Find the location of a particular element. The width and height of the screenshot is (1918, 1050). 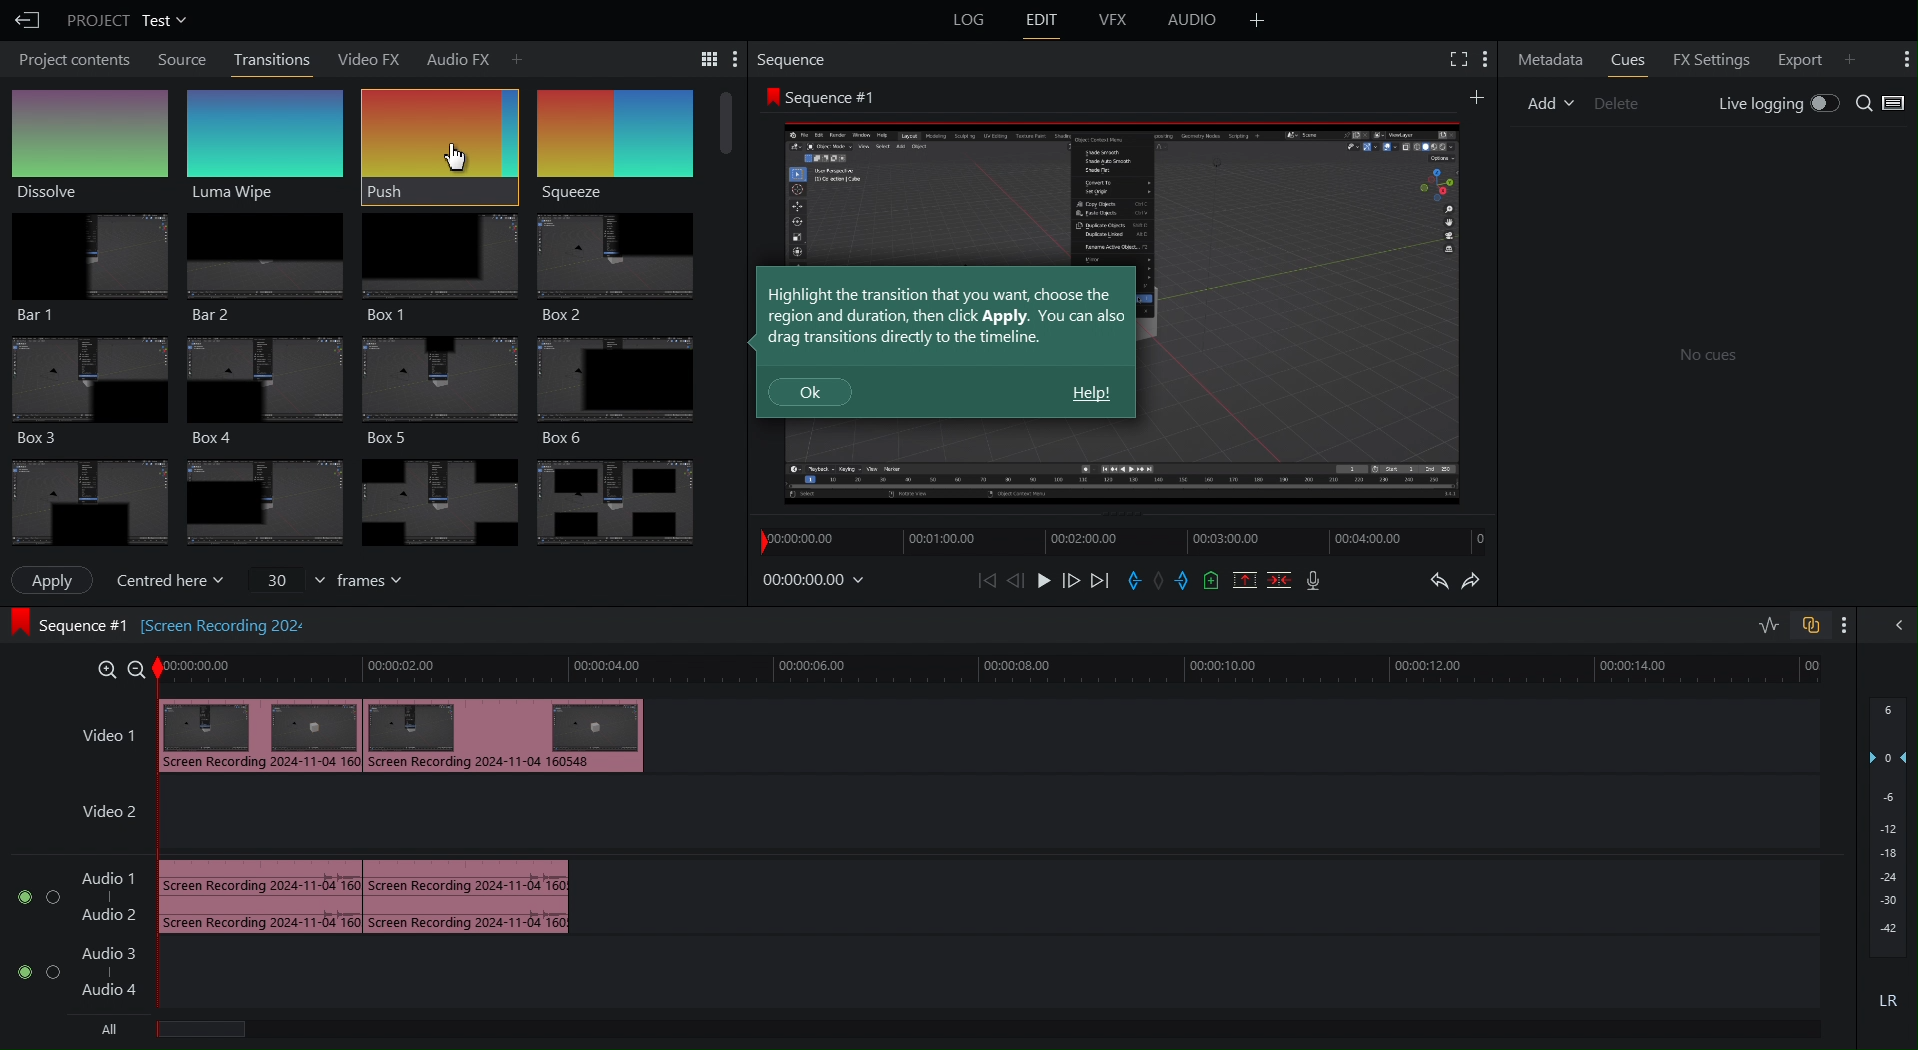

Delete/Cut is located at coordinates (1280, 579).